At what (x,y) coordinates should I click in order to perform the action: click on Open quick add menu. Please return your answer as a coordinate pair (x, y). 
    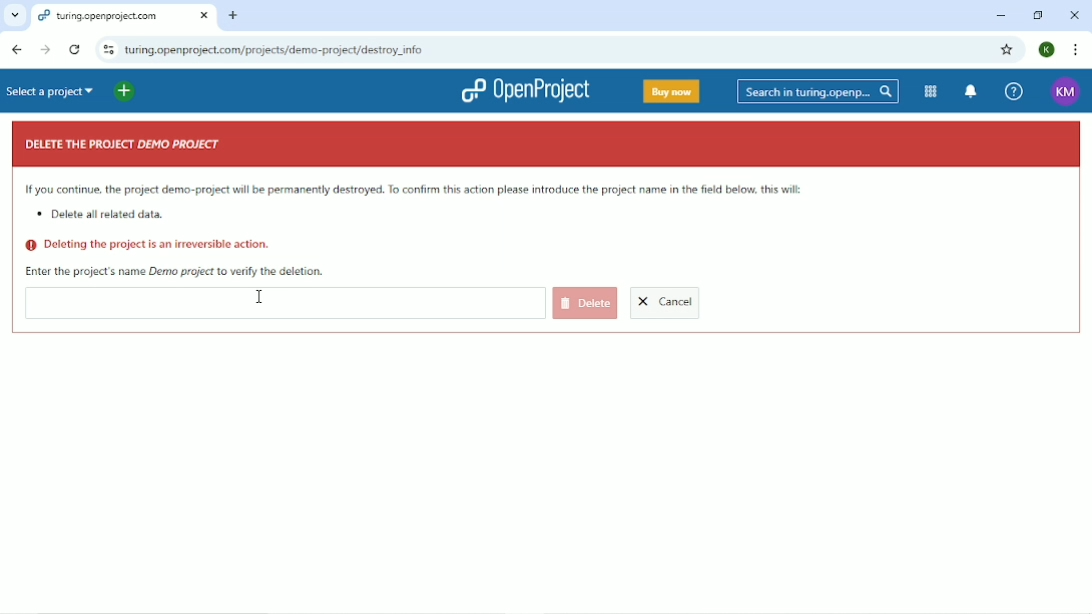
    Looking at the image, I should click on (161, 90).